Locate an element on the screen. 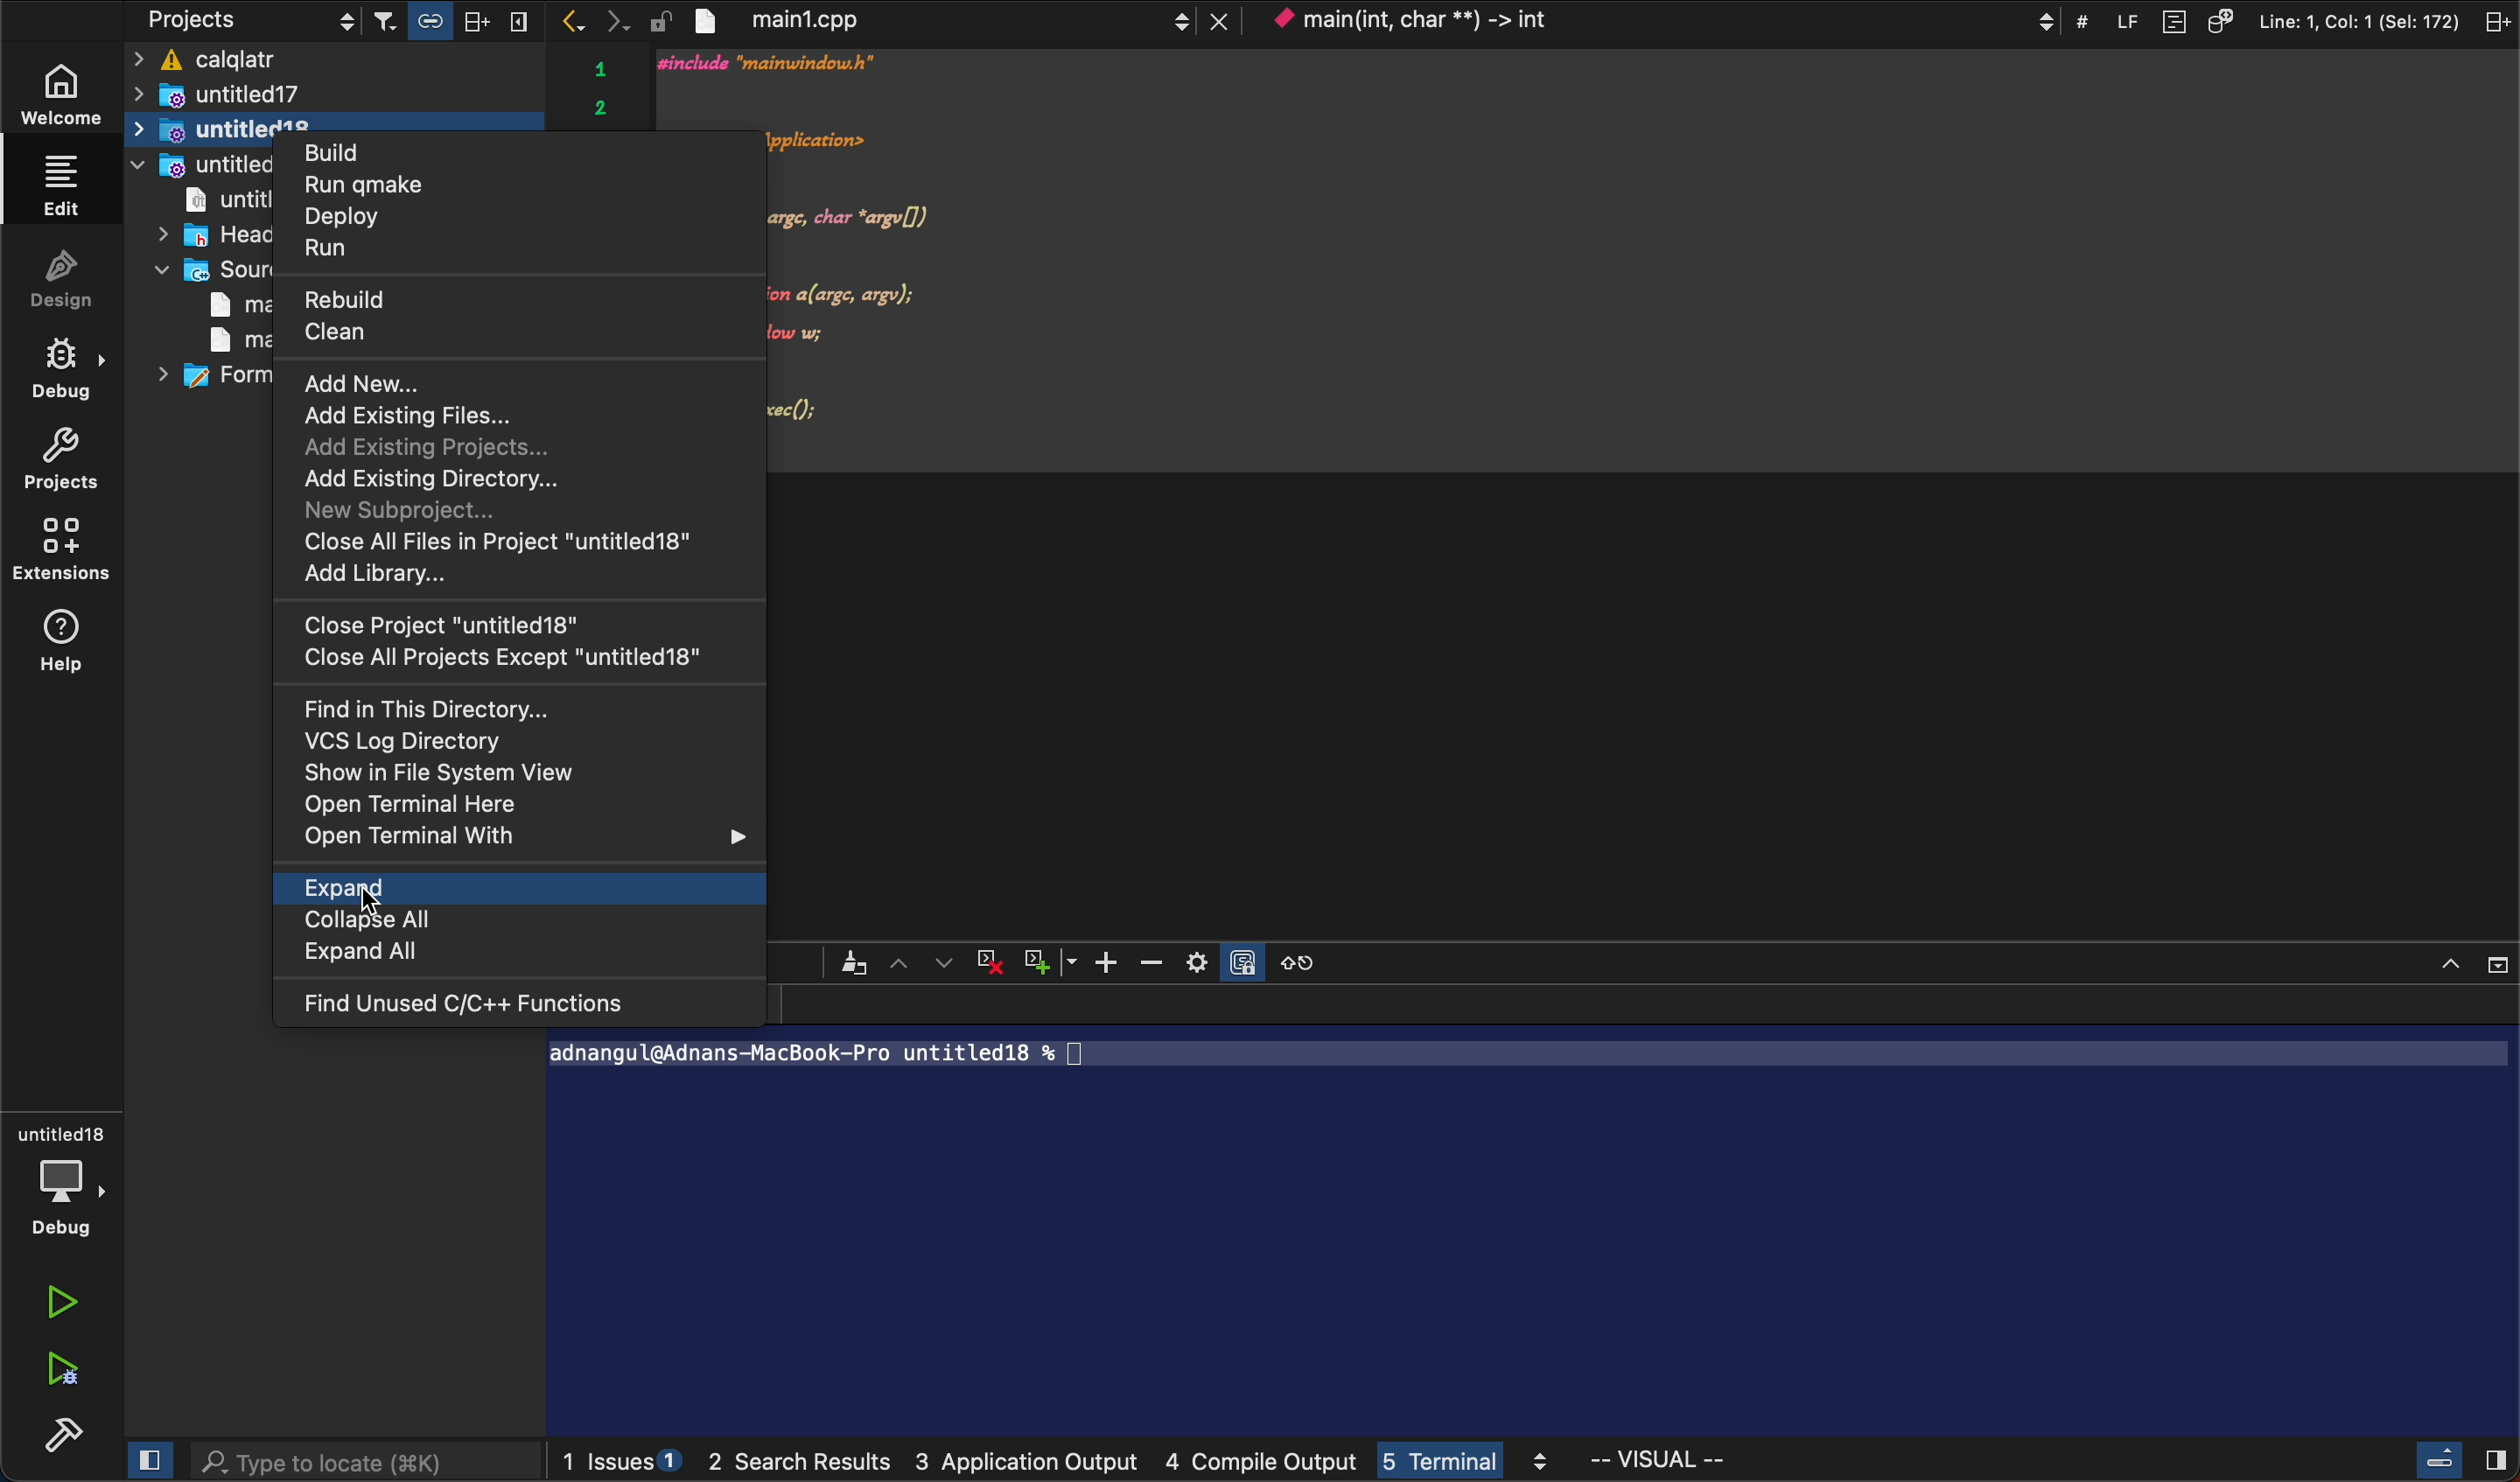  split is located at coordinates (2495, 21).